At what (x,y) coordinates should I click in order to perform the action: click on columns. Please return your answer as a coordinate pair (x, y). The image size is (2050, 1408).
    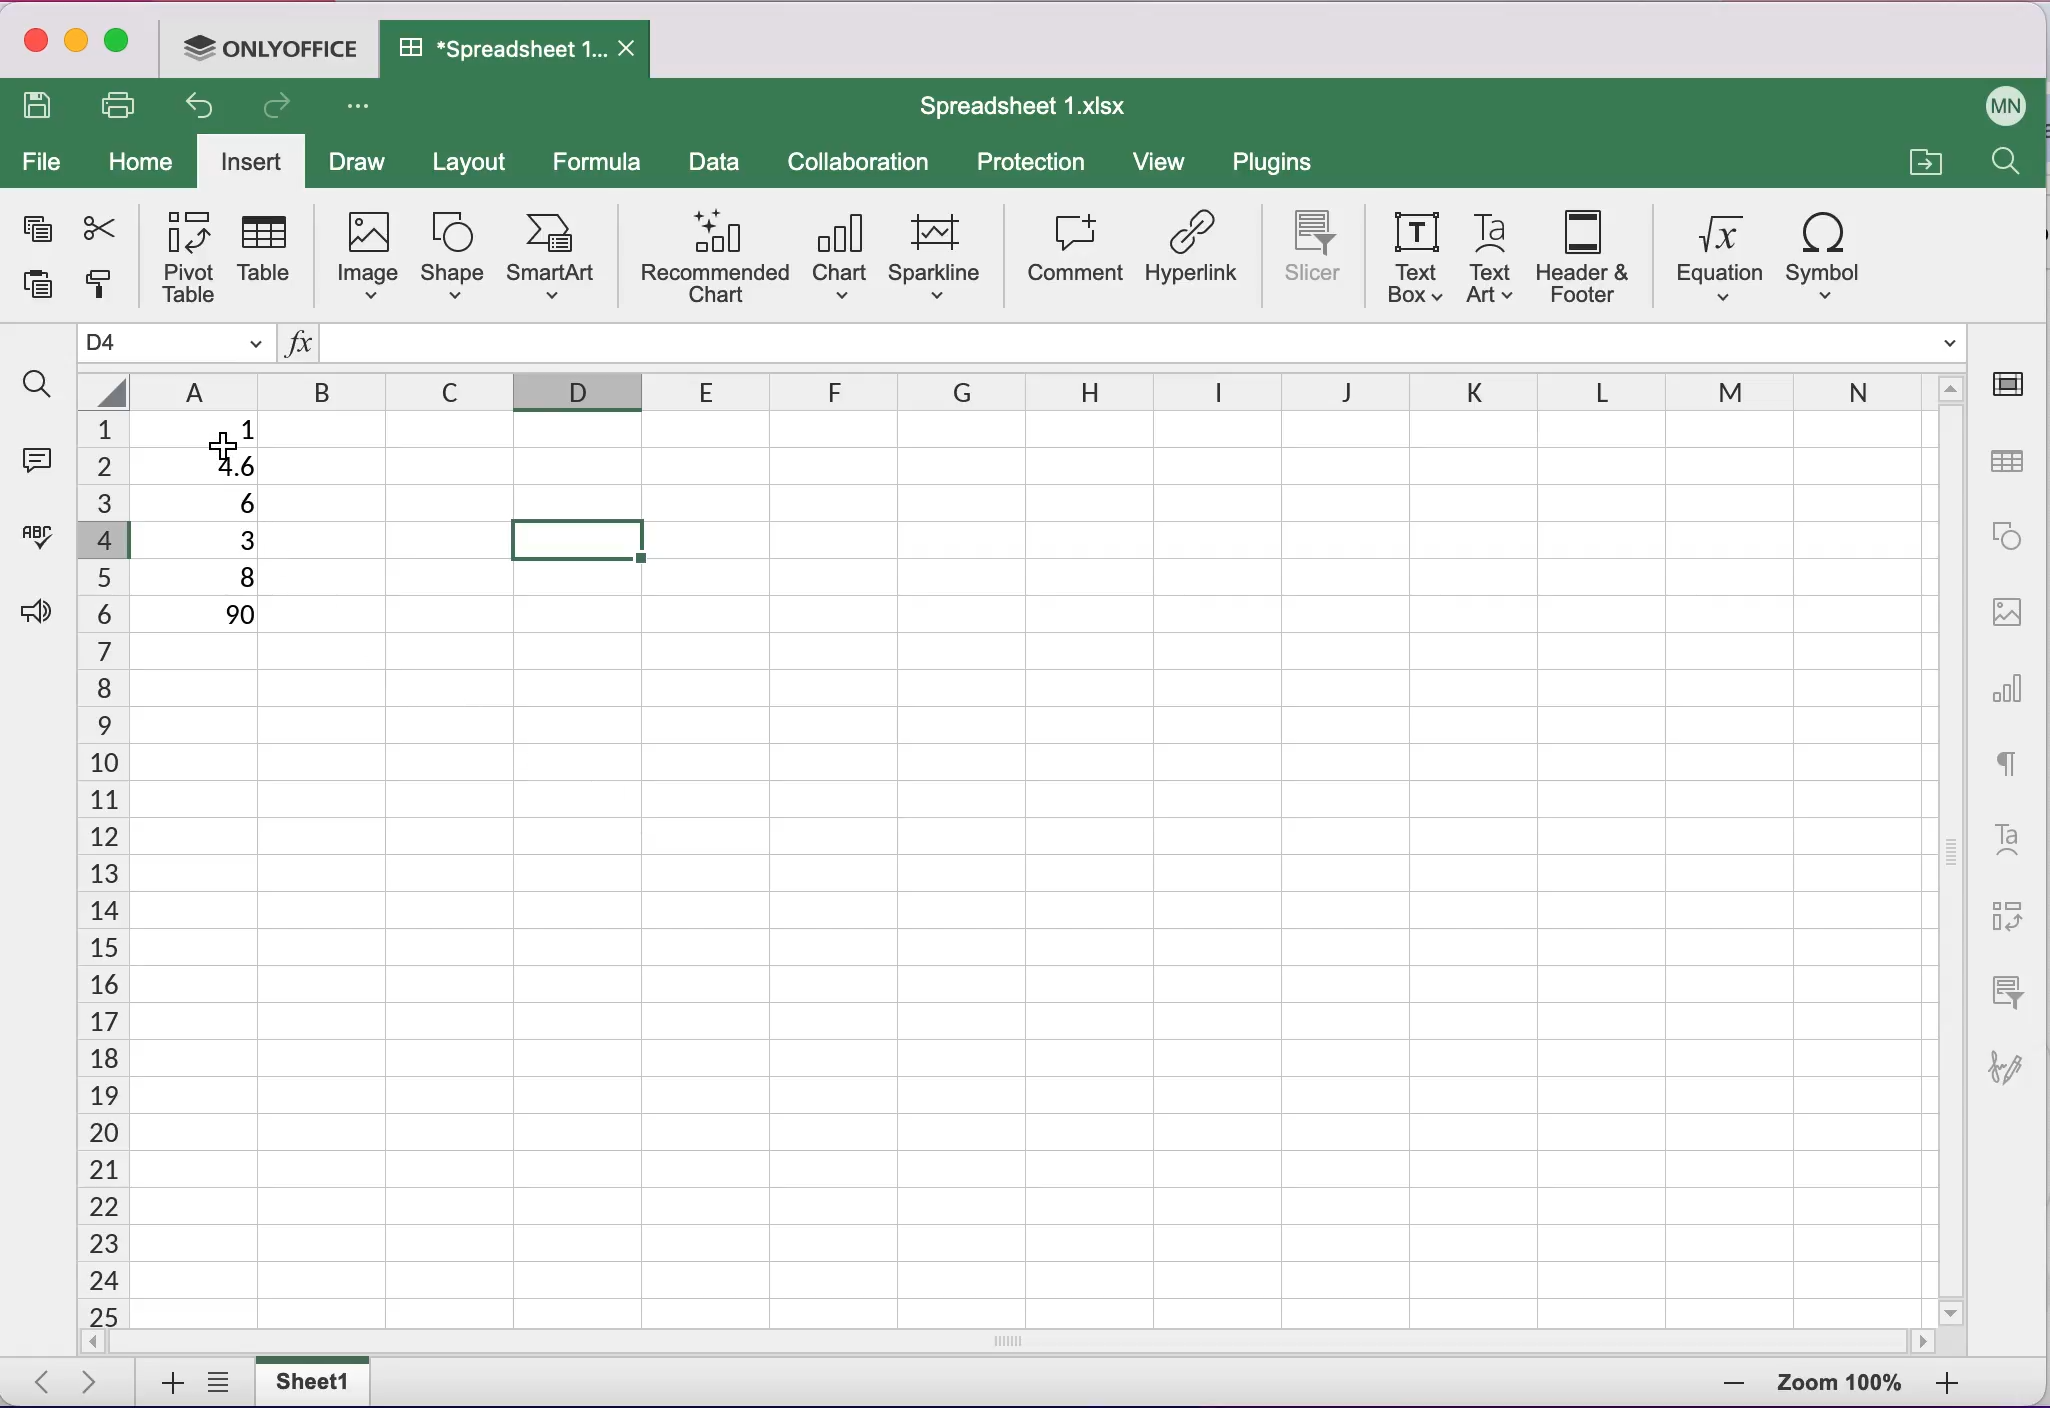
    Looking at the image, I should click on (1004, 387).